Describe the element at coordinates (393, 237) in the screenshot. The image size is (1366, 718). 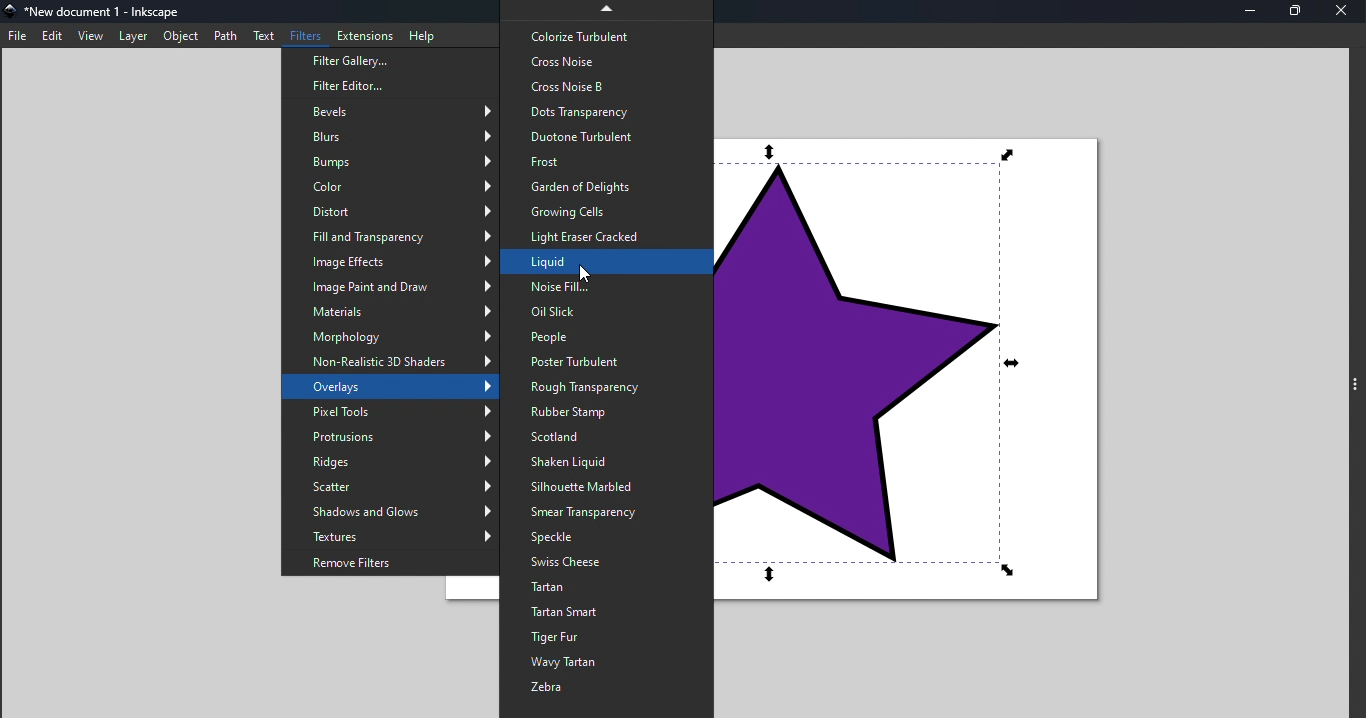
I see `Fill and transparency` at that location.